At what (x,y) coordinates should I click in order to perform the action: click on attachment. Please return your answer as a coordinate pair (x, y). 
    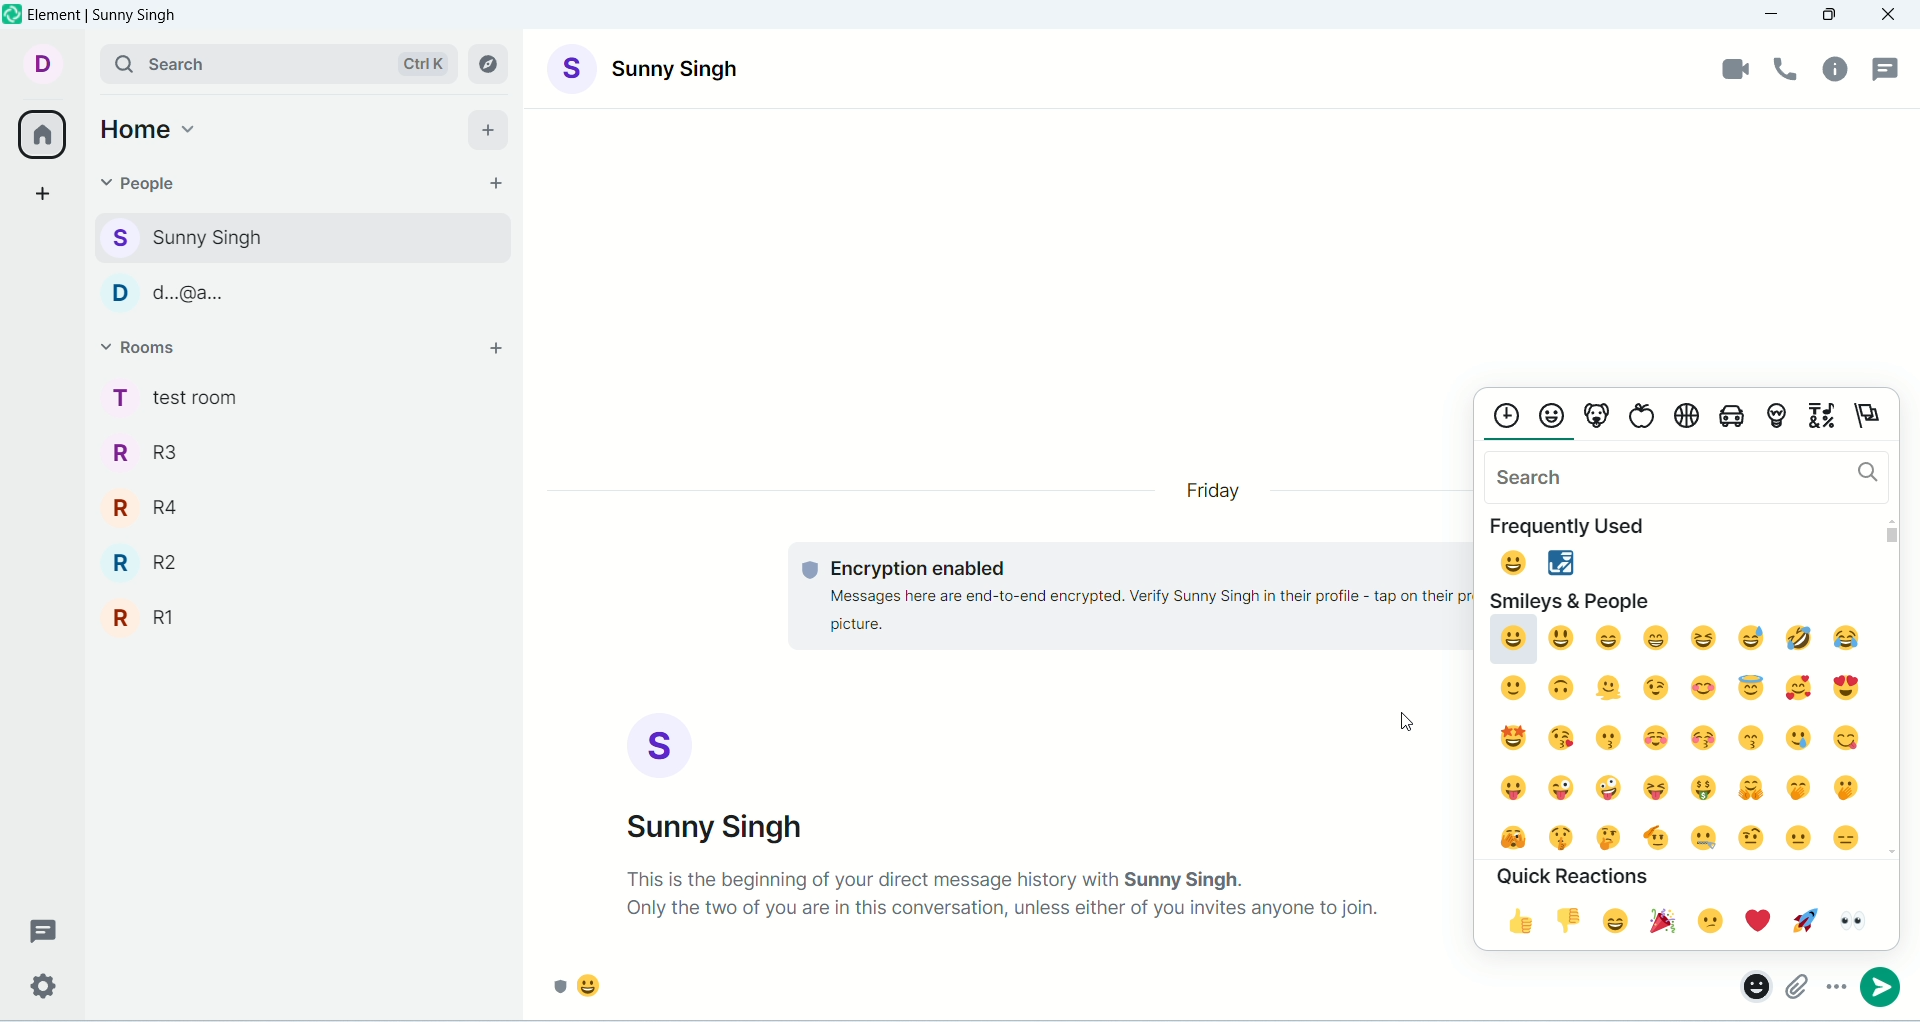
    Looking at the image, I should click on (1799, 983).